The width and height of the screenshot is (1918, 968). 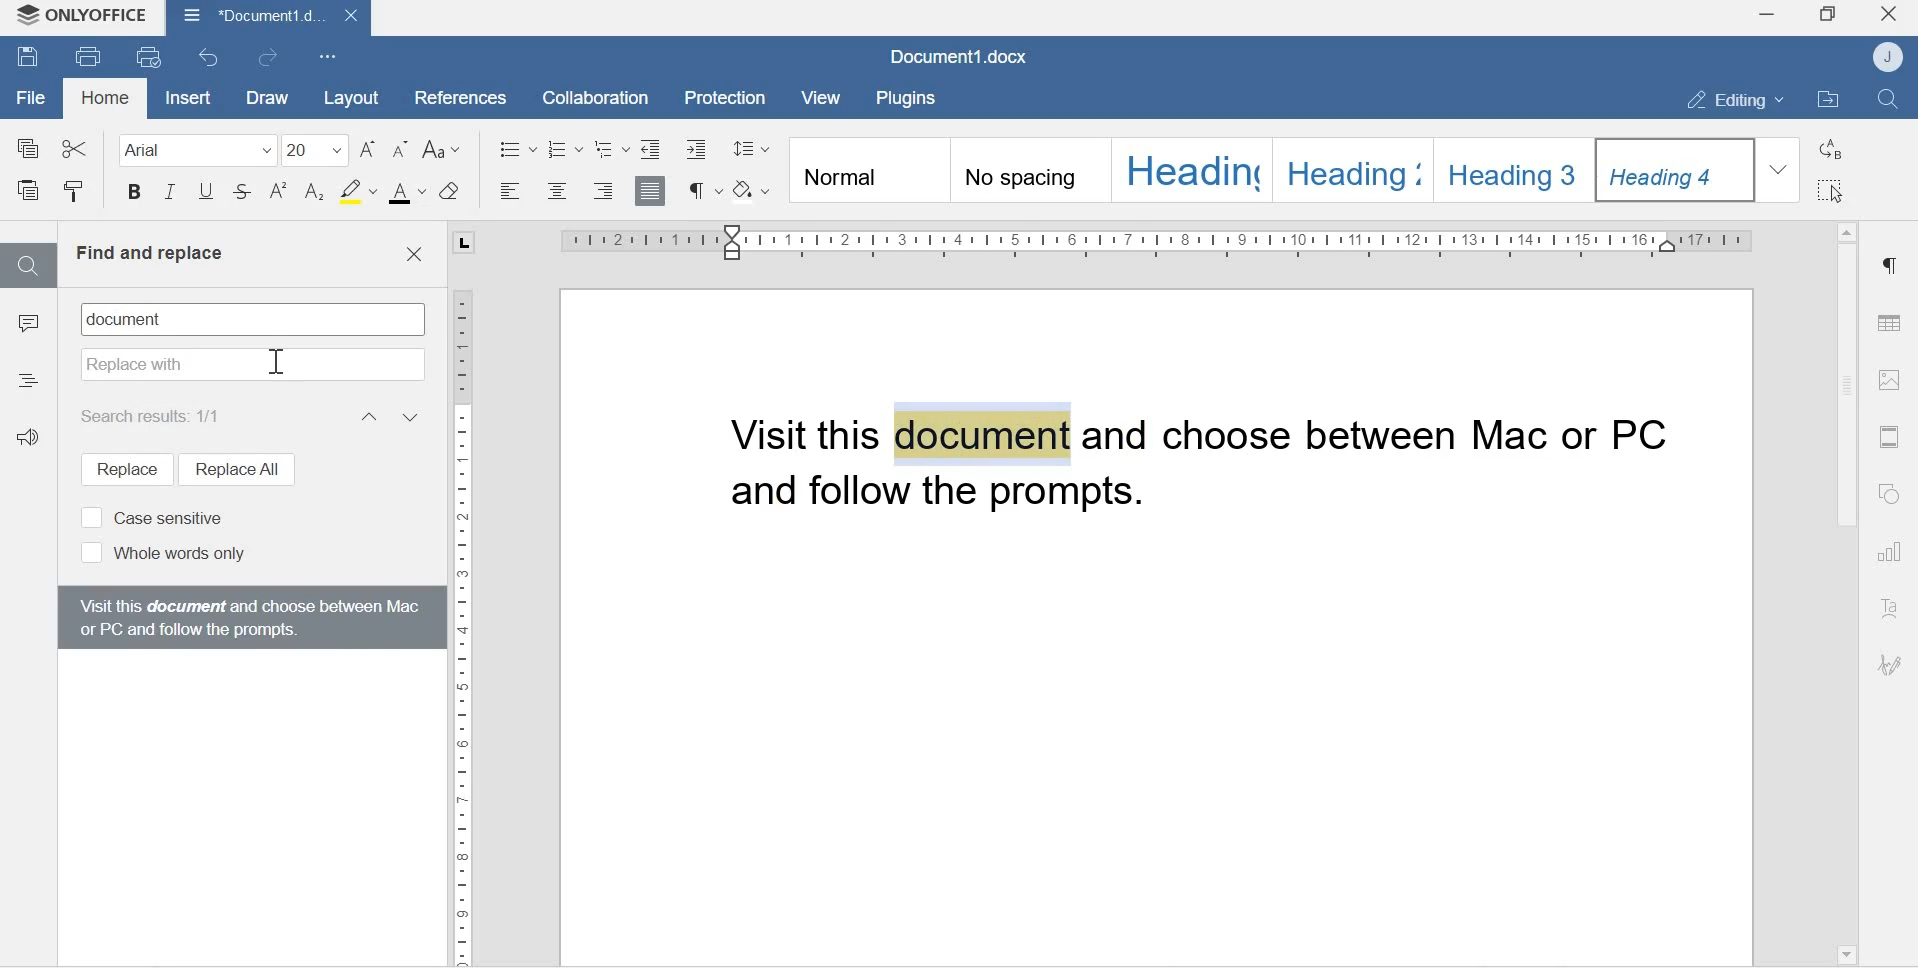 What do you see at coordinates (205, 196) in the screenshot?
I see `Underline` at bounding box center [205, 196].